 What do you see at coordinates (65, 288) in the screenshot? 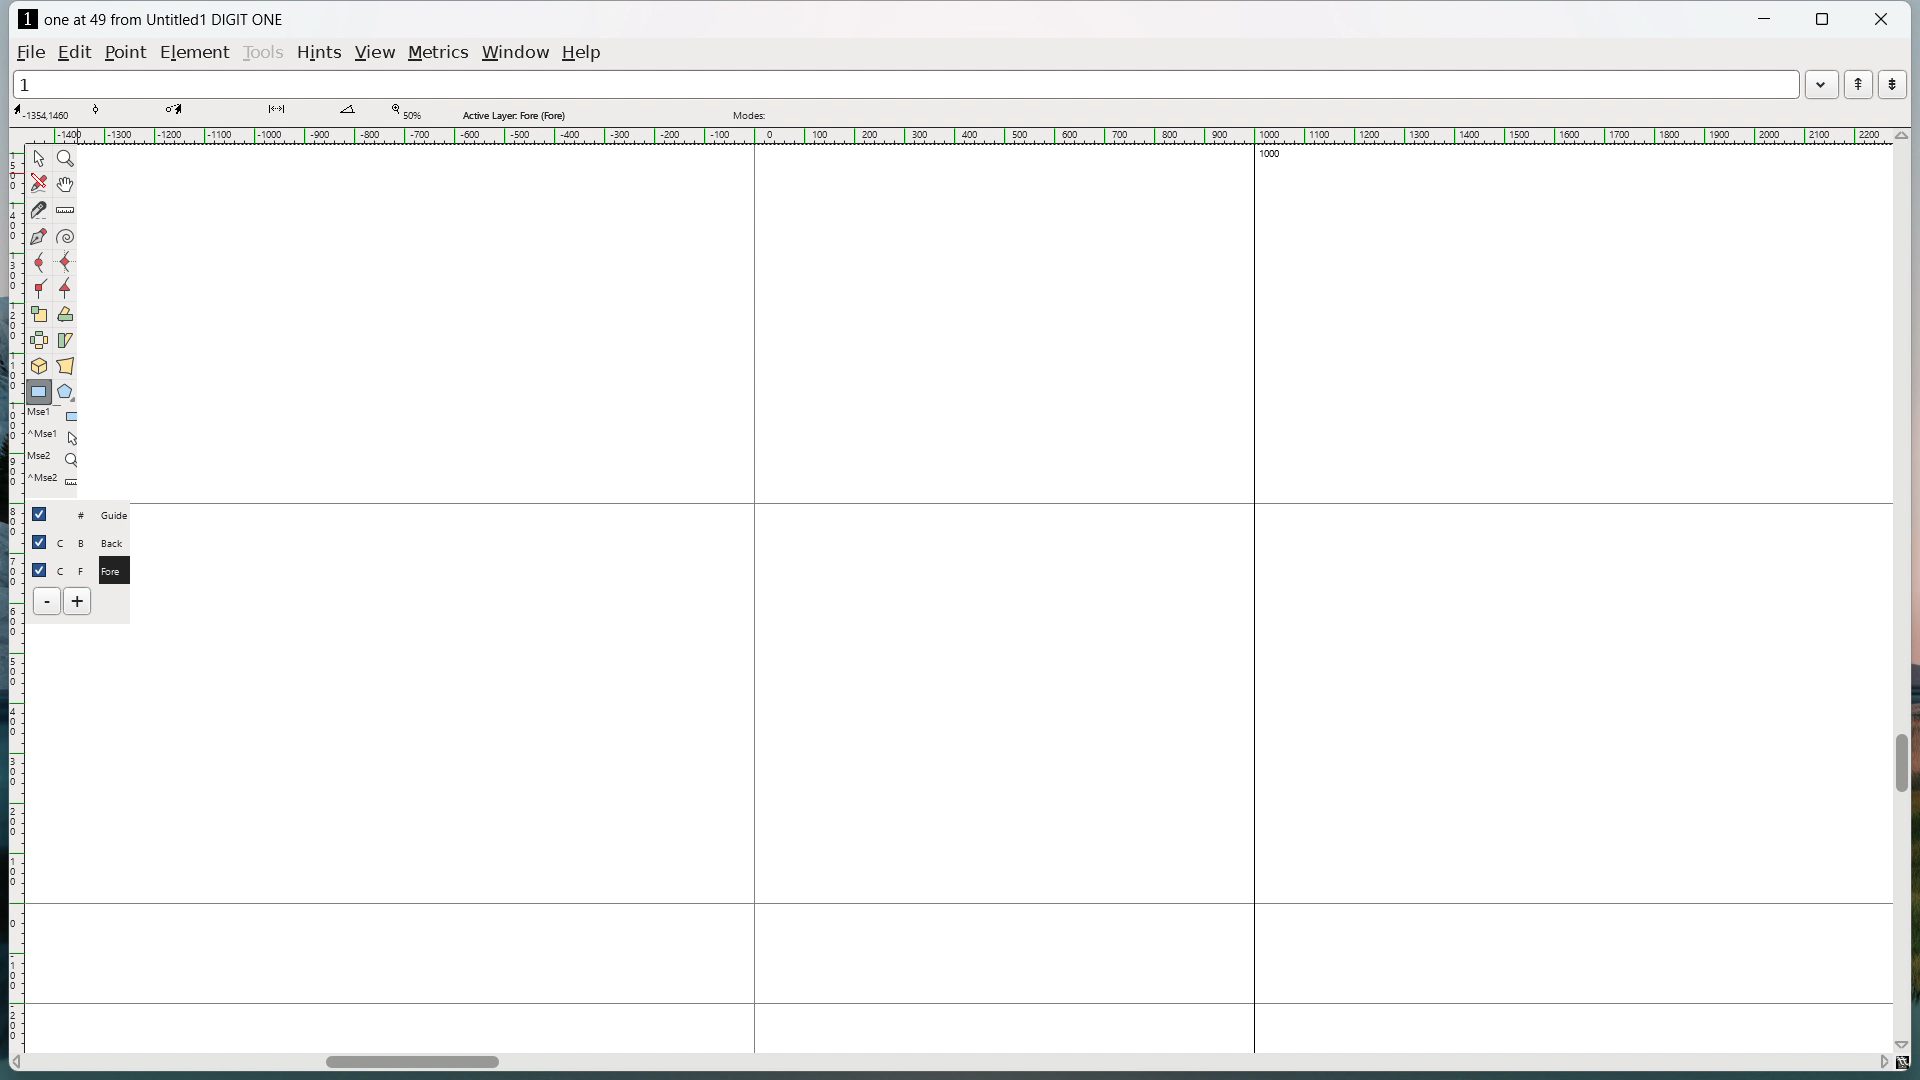
I see `add a tangent point` at bounding box center [65, 288].